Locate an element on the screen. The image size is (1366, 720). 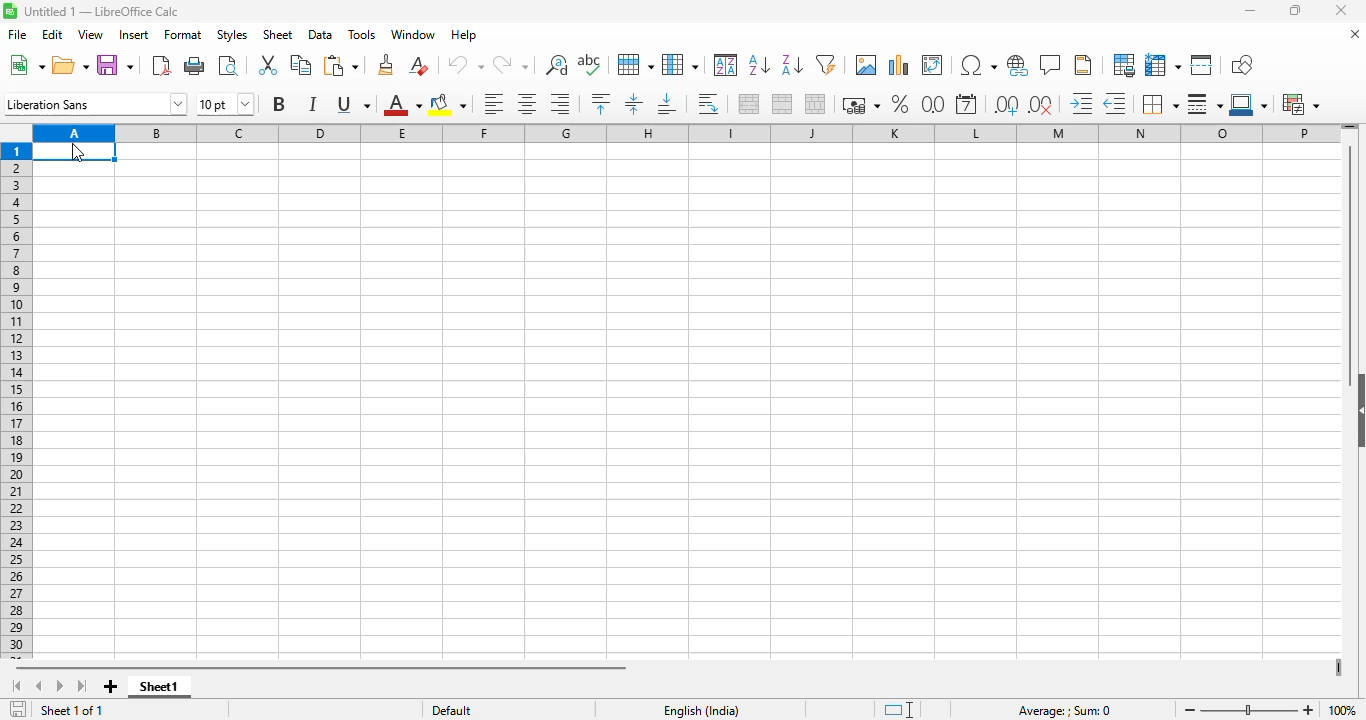
bold is located at coordinates (278, 103).